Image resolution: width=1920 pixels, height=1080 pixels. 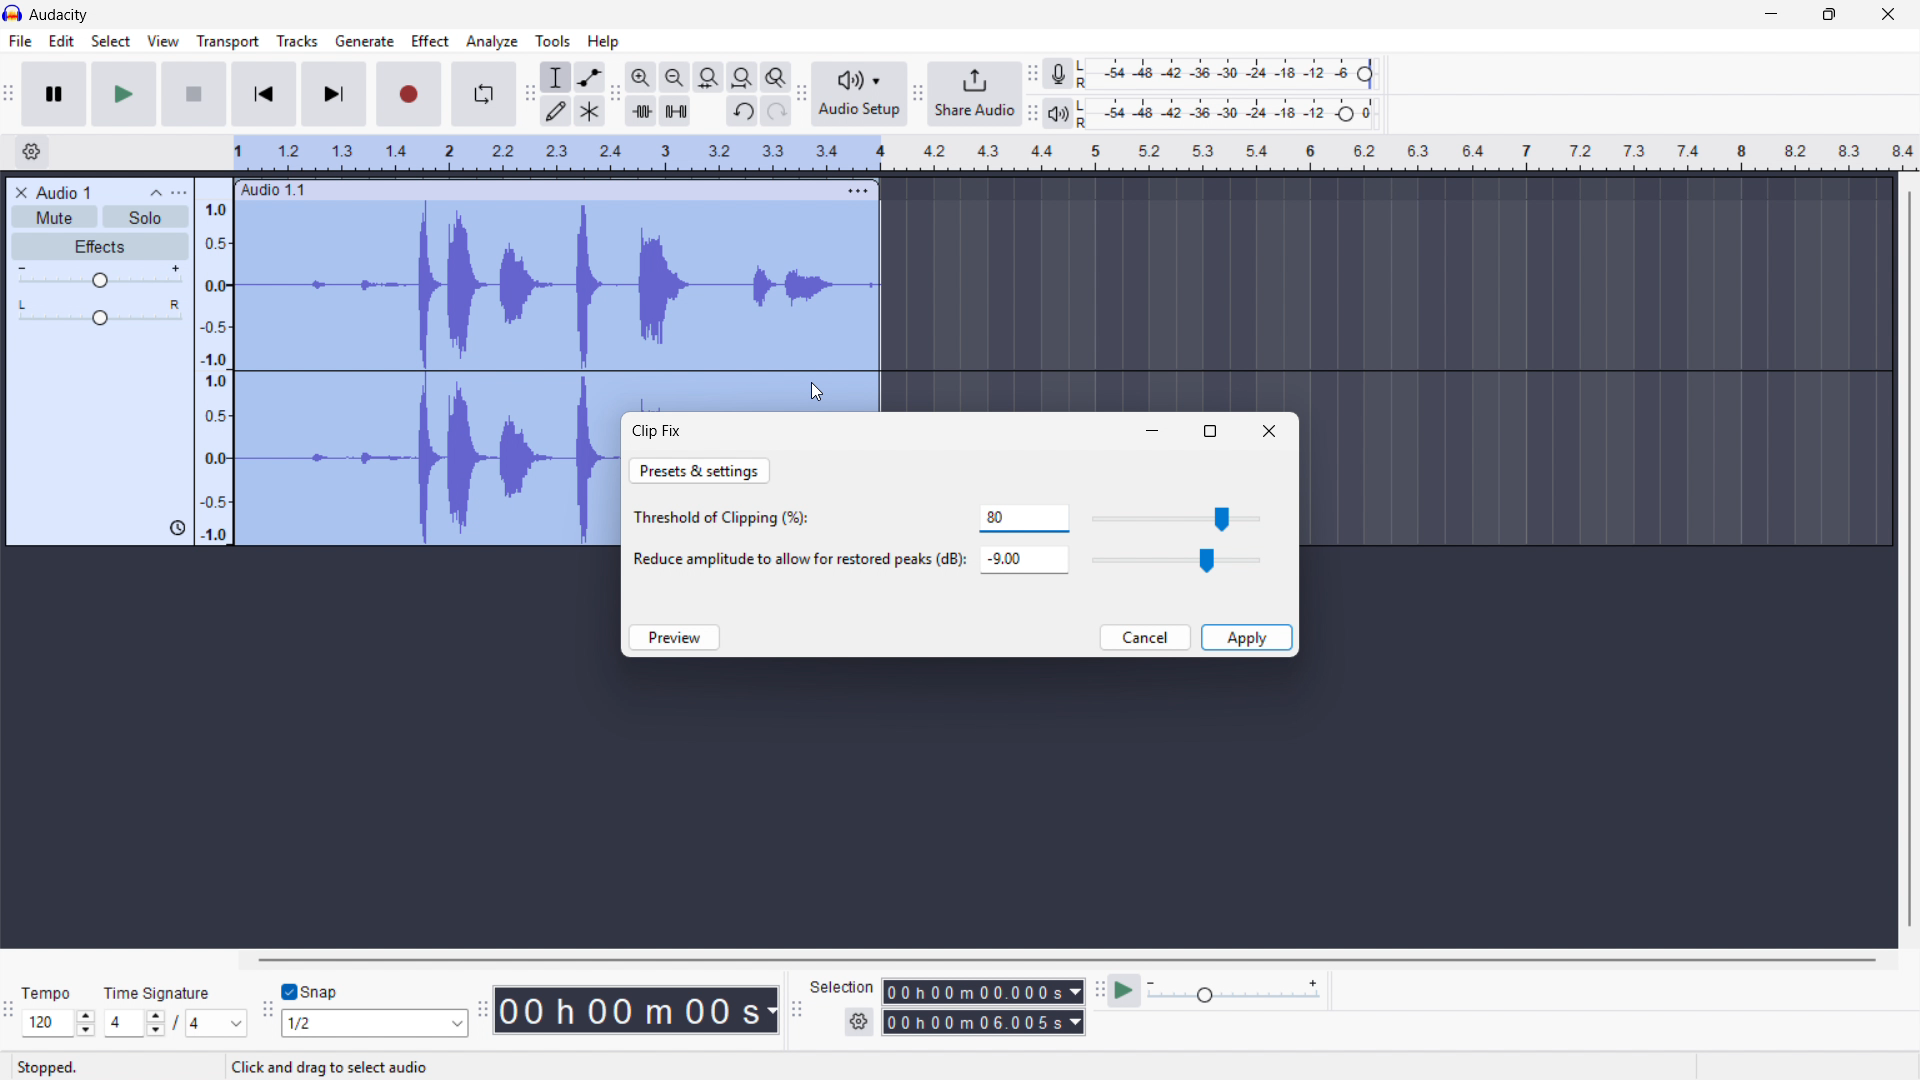 I want to click on Fit selection to width, so click(x=709, y=77).